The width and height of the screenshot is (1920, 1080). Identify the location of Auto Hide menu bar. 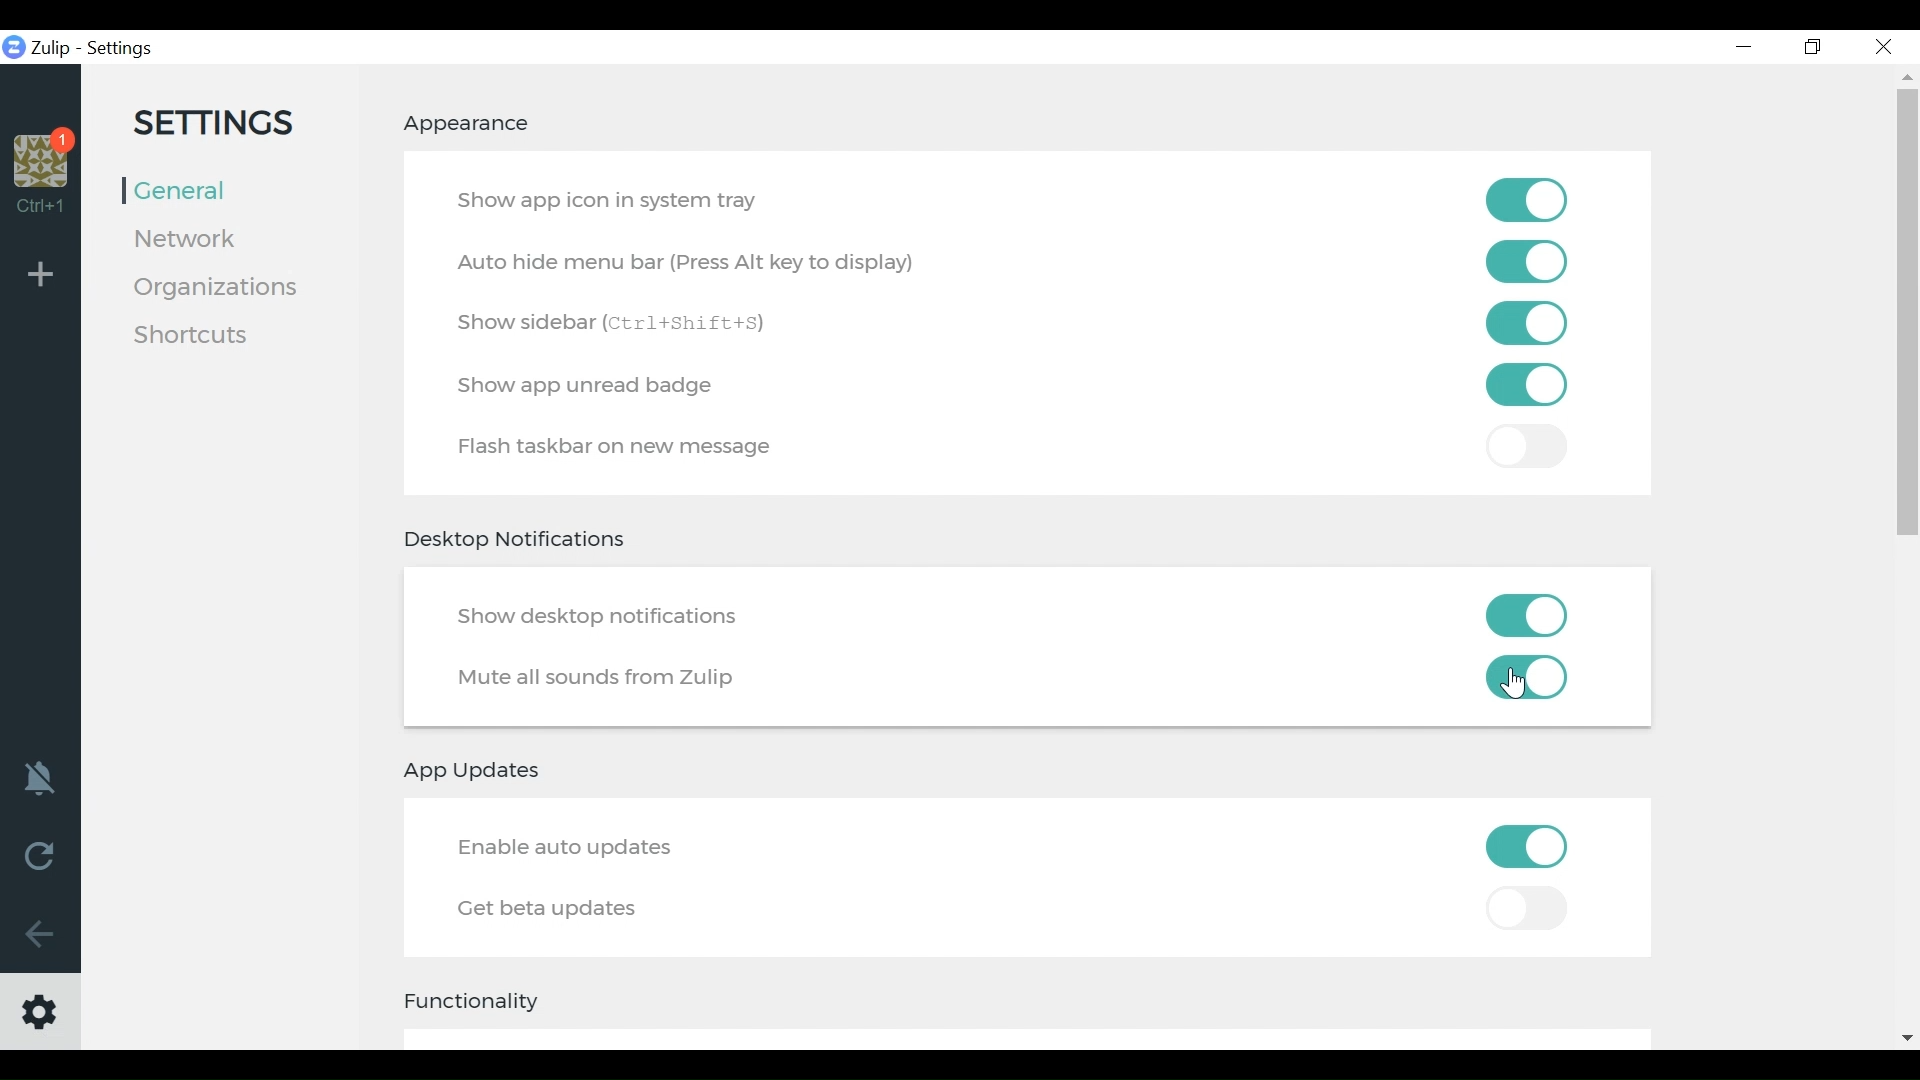
(689, 264).